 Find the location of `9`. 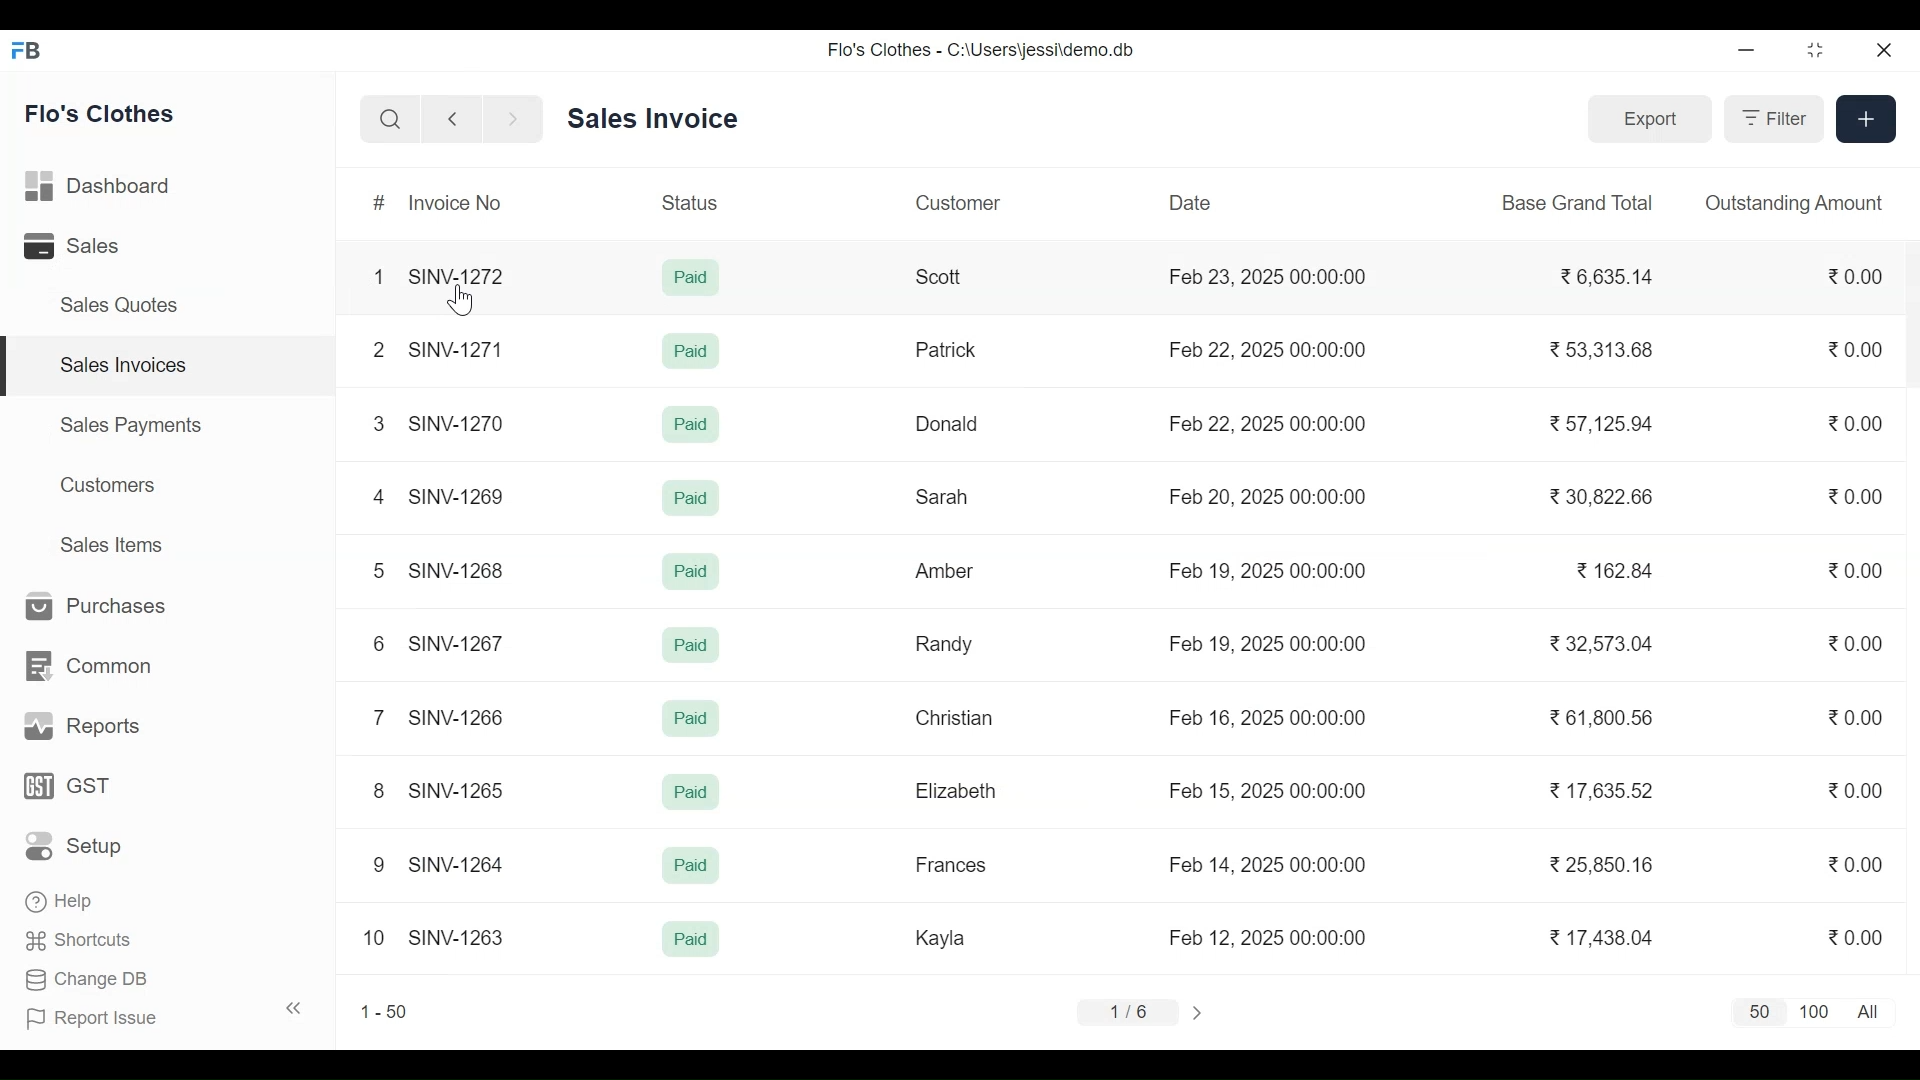

9 is located at coordinates (380, 862).